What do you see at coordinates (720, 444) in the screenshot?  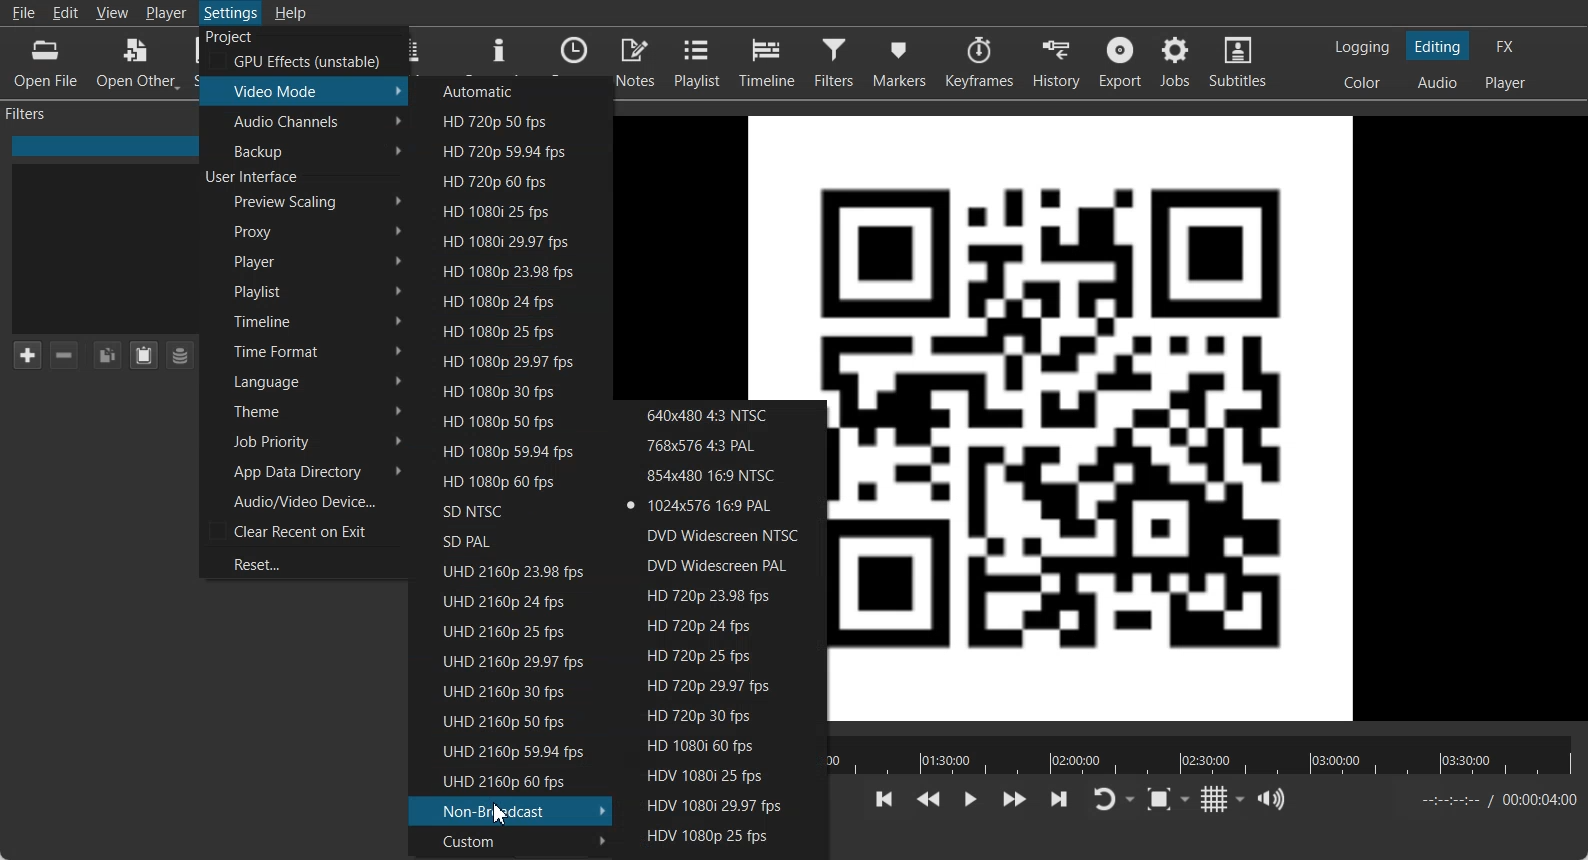 I see `768x576 4:3 PAL` at bounding box center [720, 444].